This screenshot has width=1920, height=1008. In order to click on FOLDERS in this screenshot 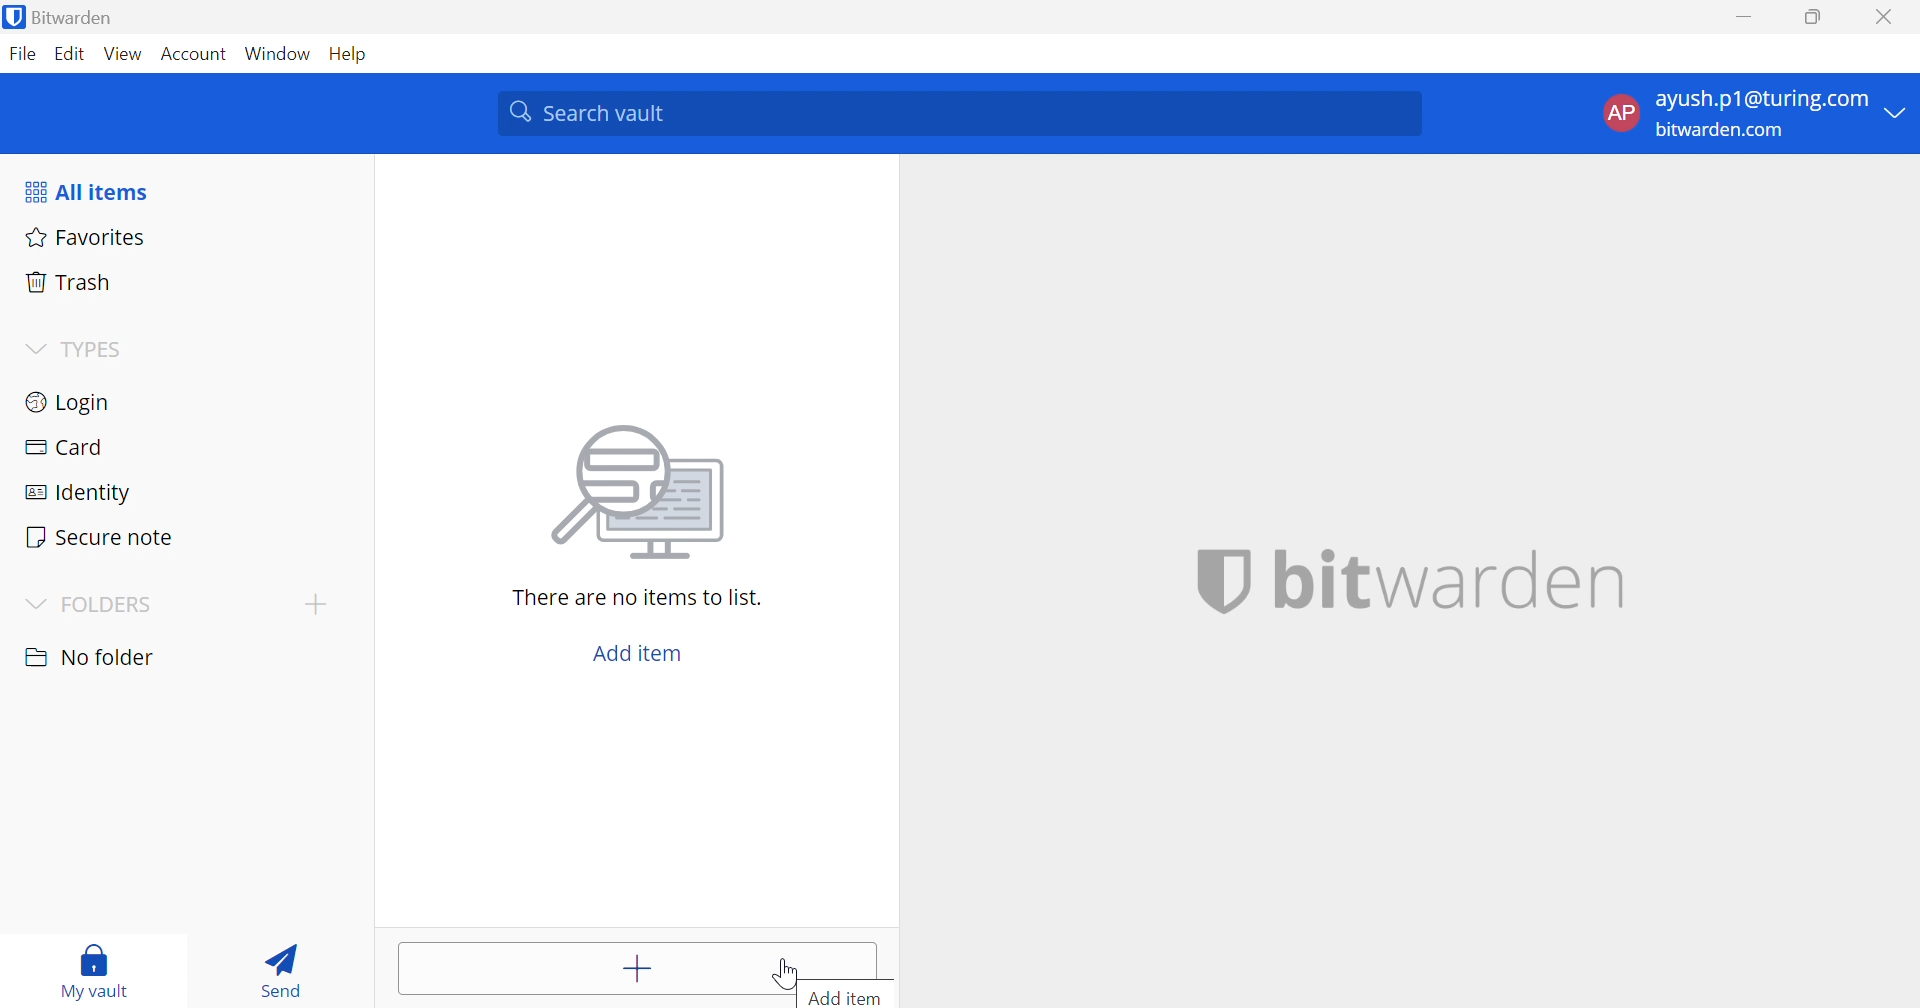, I will do `click(110, 605)`.